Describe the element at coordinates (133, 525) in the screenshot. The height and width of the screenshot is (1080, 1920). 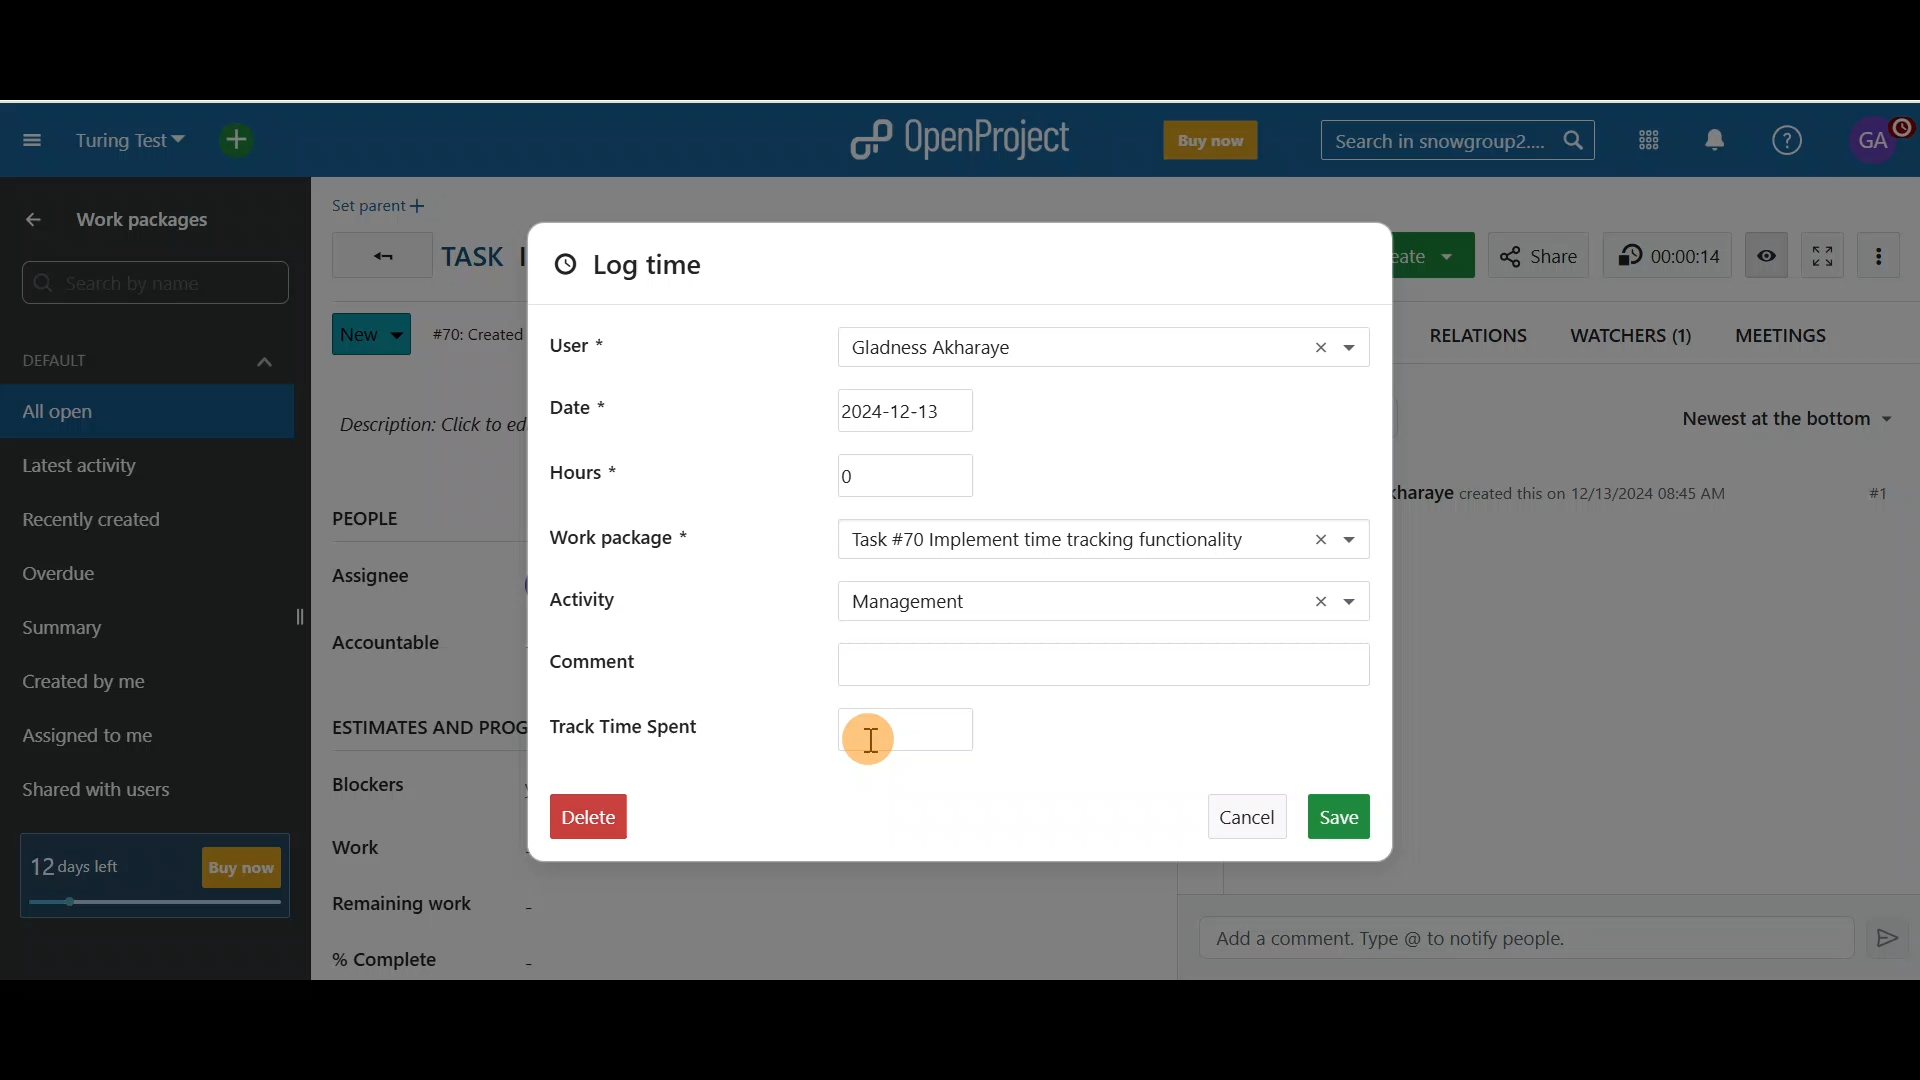
I see `Recently created` at that location.